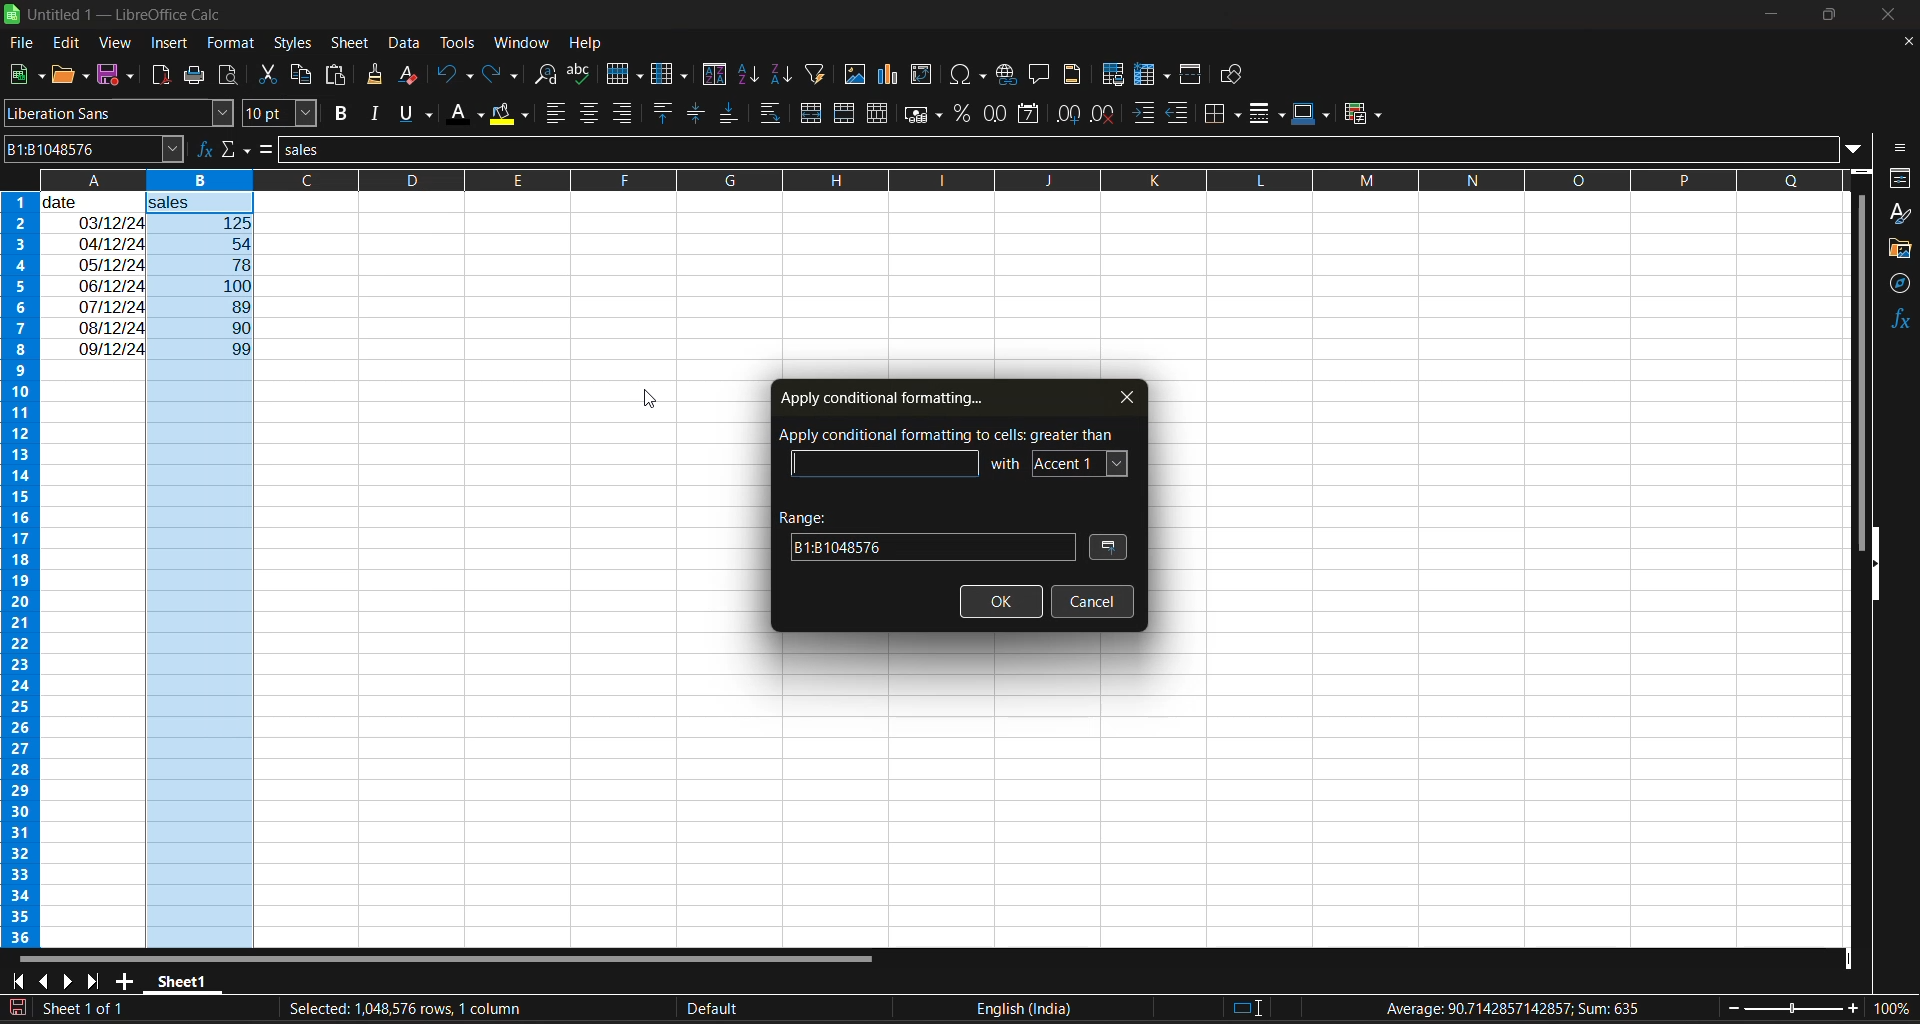  I want to click on align top, so click(664, 112).